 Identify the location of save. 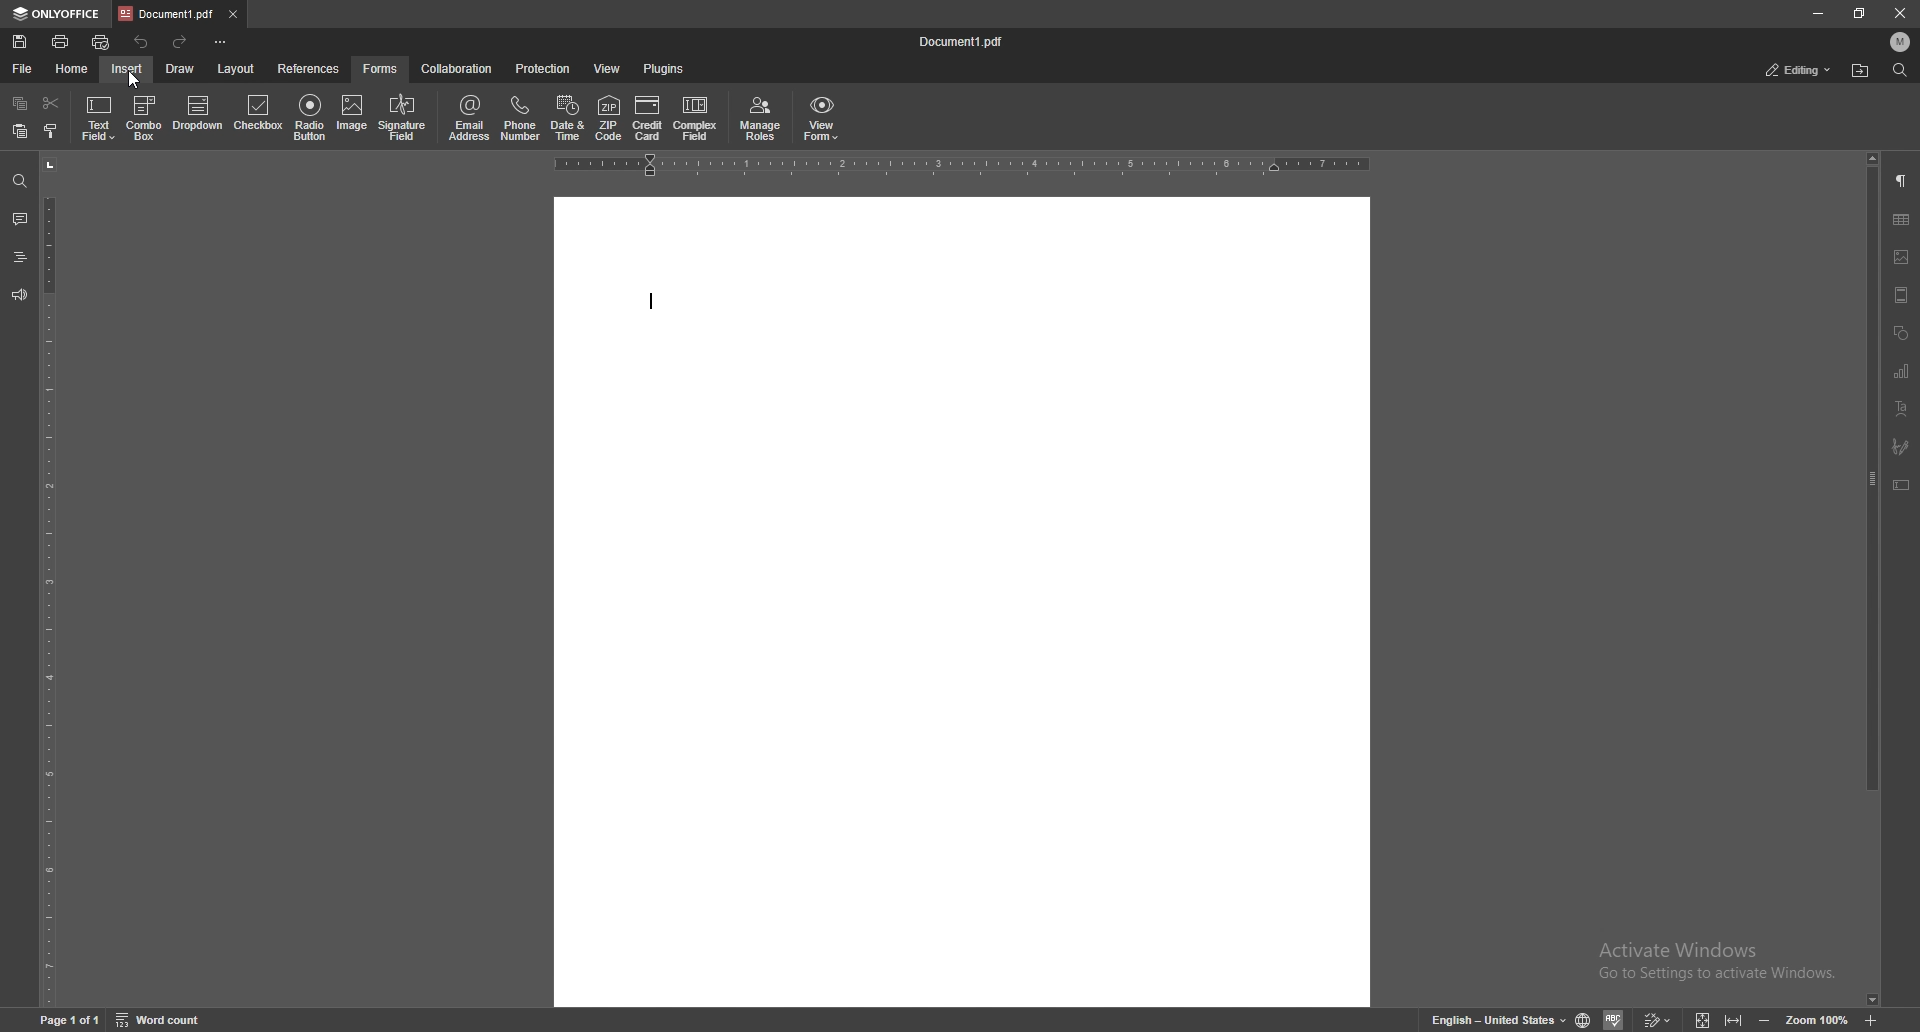
(19, 42).